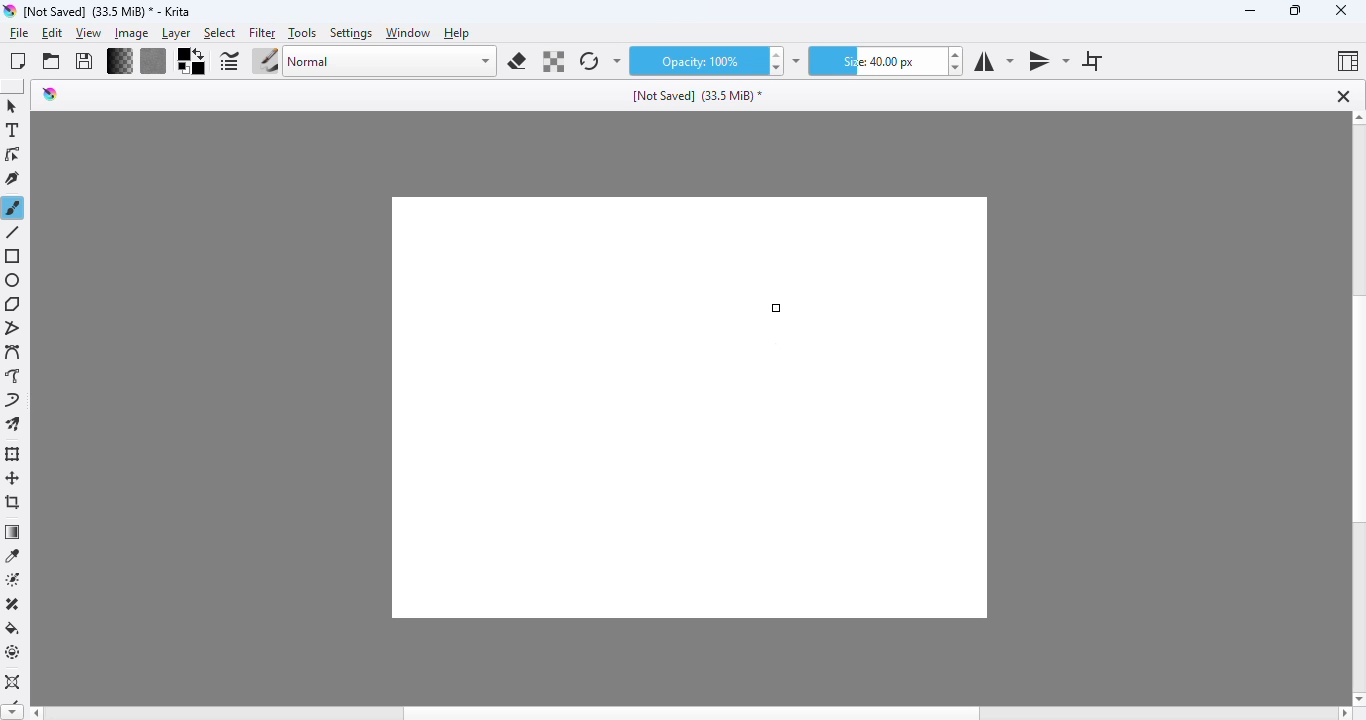 This screenshot has height=720, width=1366. Describe the element at coordinates (15, 304) in the screenshot. I see `polygon tool` at that location.